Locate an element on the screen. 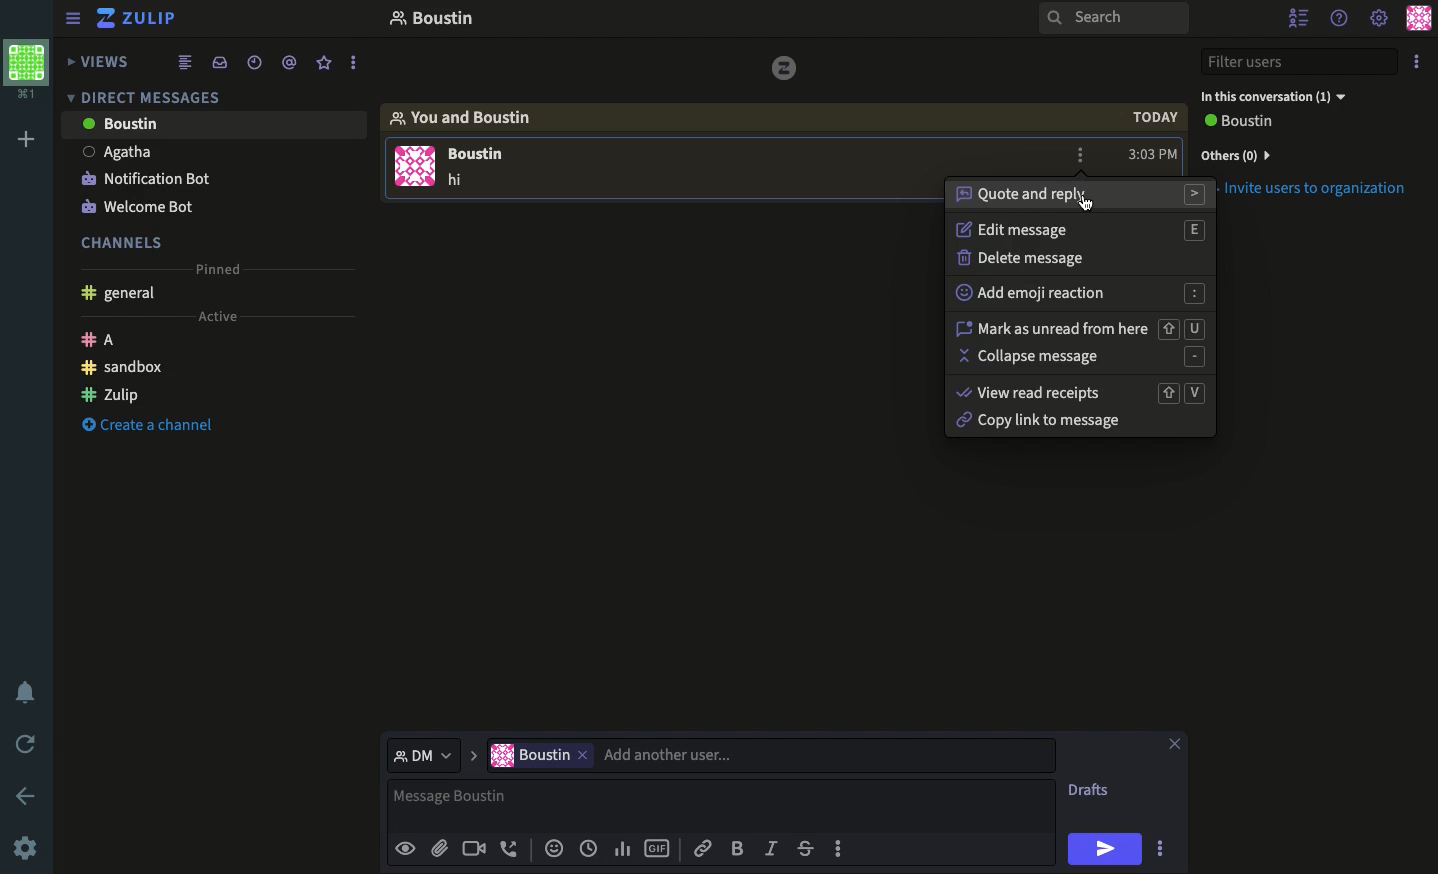 The height and width of the screenshot is (874, 1438). Refresh is located at coordinates (28, 746).